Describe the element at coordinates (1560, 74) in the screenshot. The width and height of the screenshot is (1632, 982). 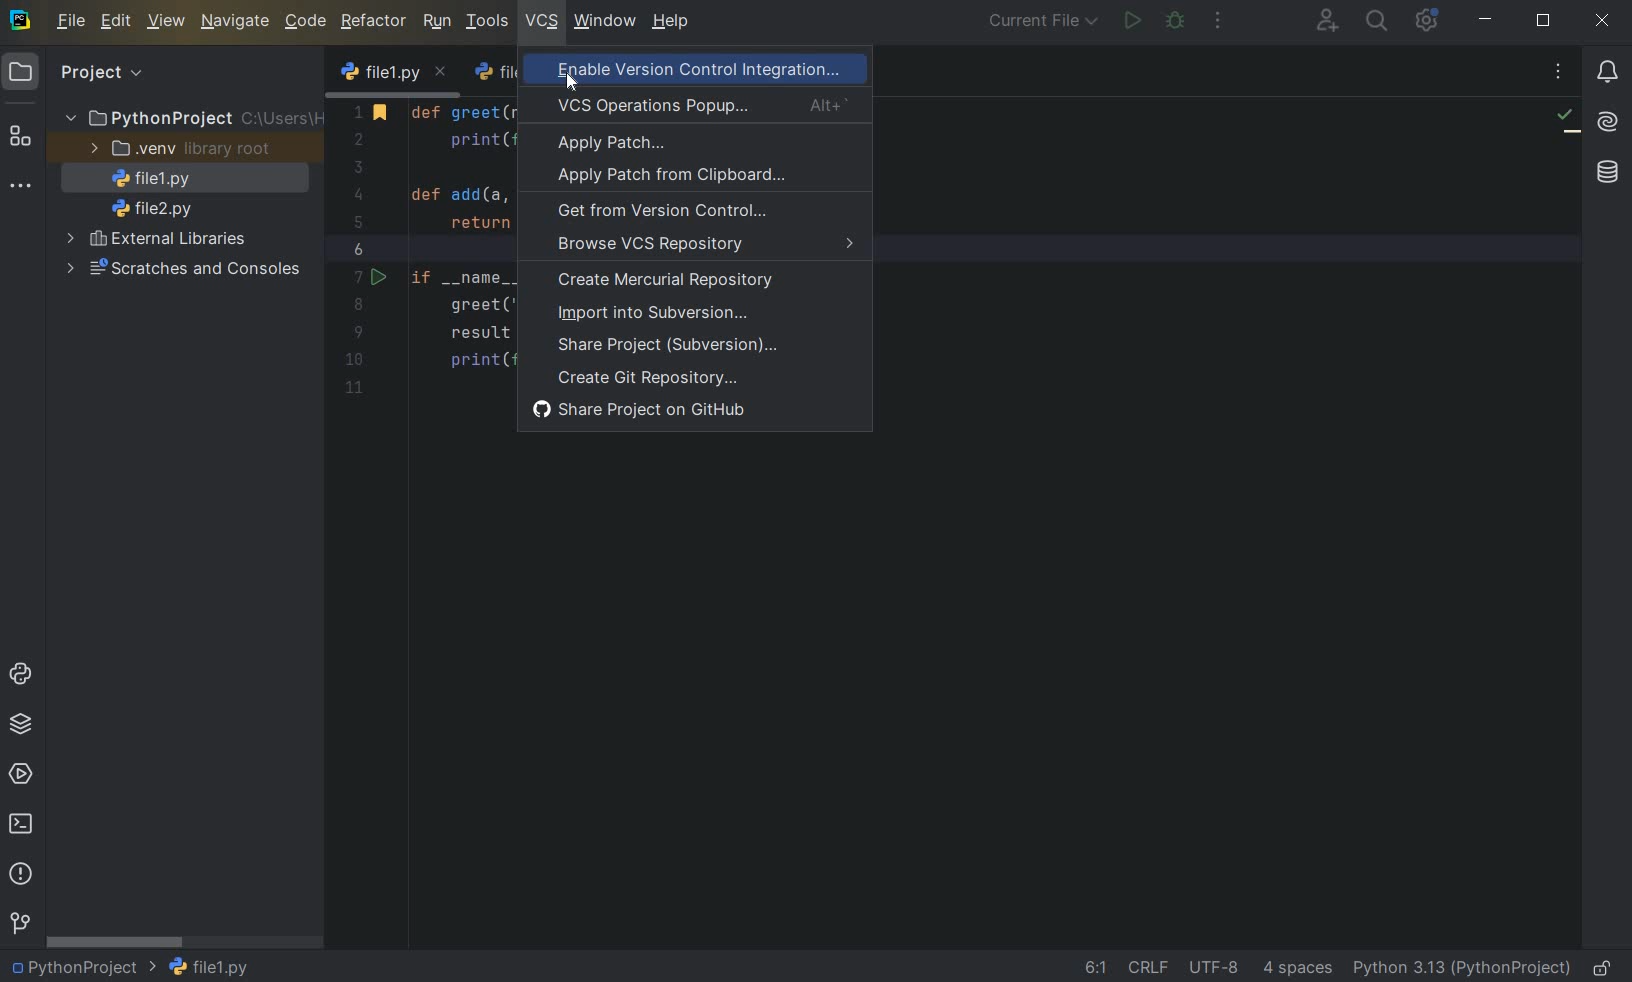
I see `recent files, tab actions` at that location.